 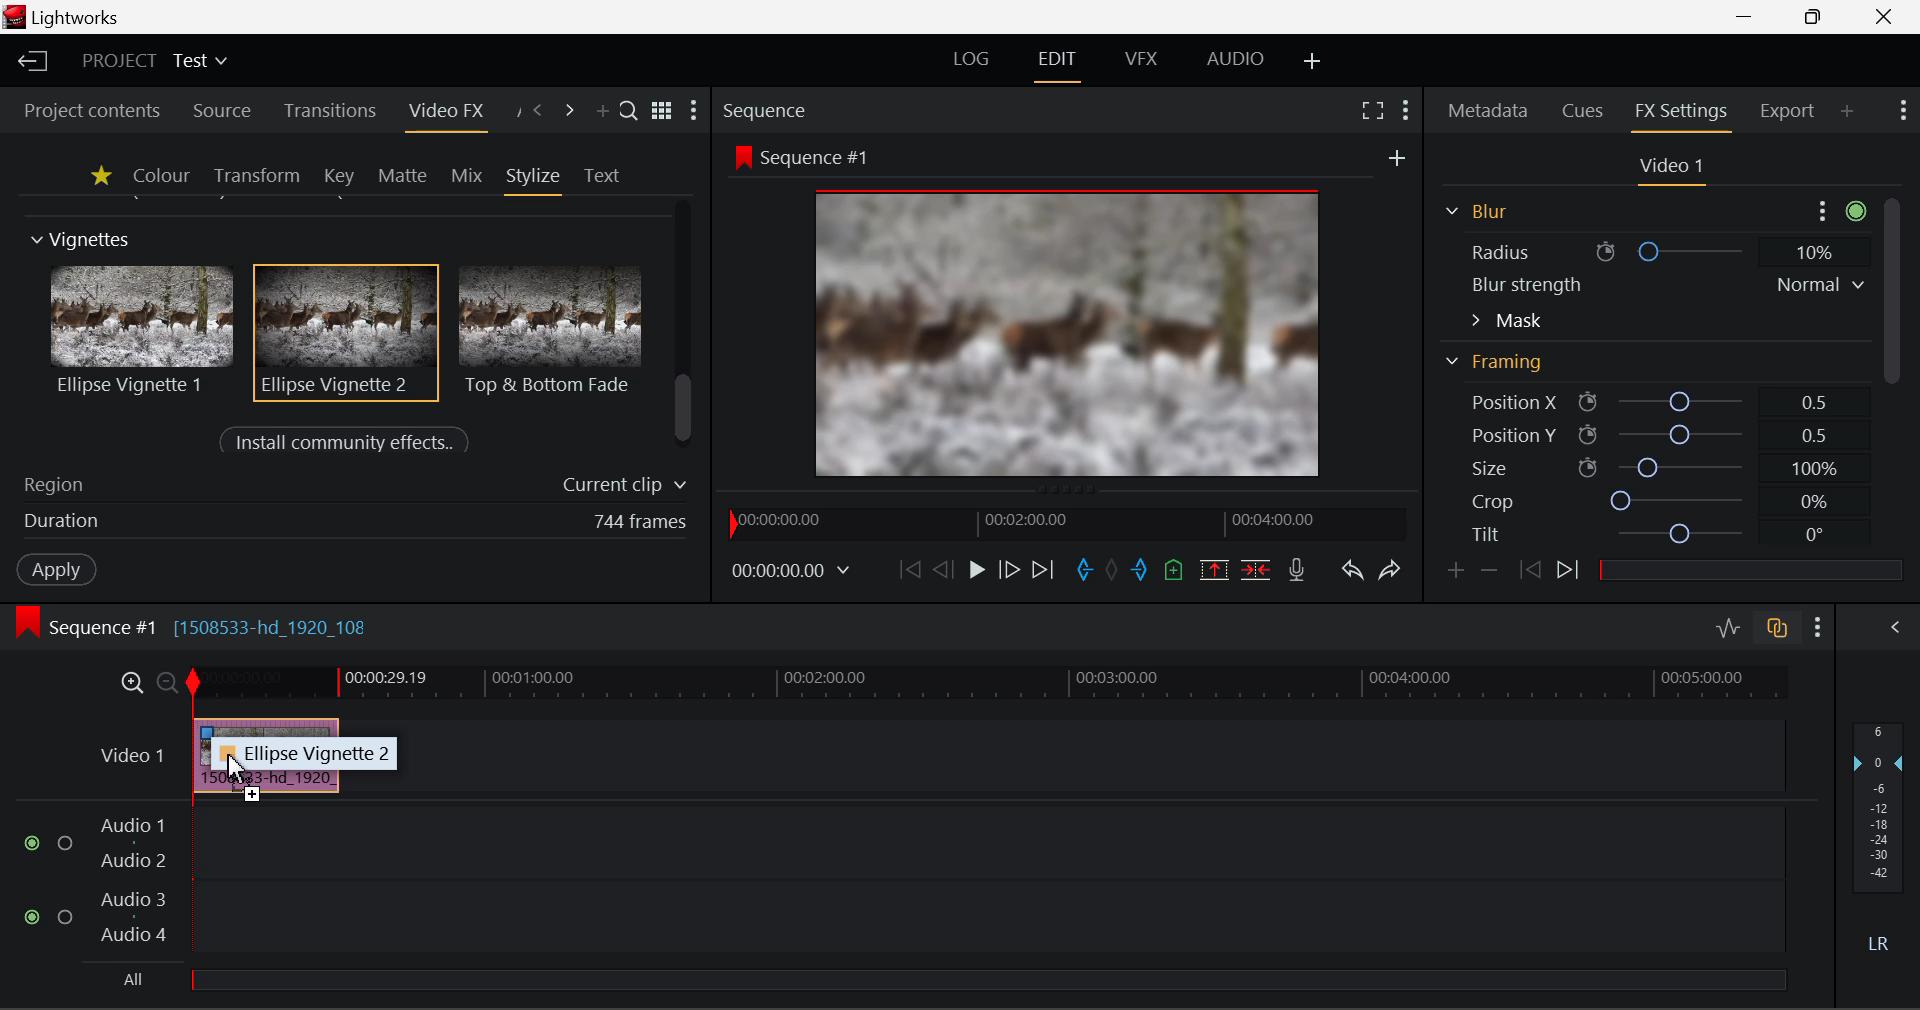 I want to click on Back to Homepage, so click(x=29, y=62).